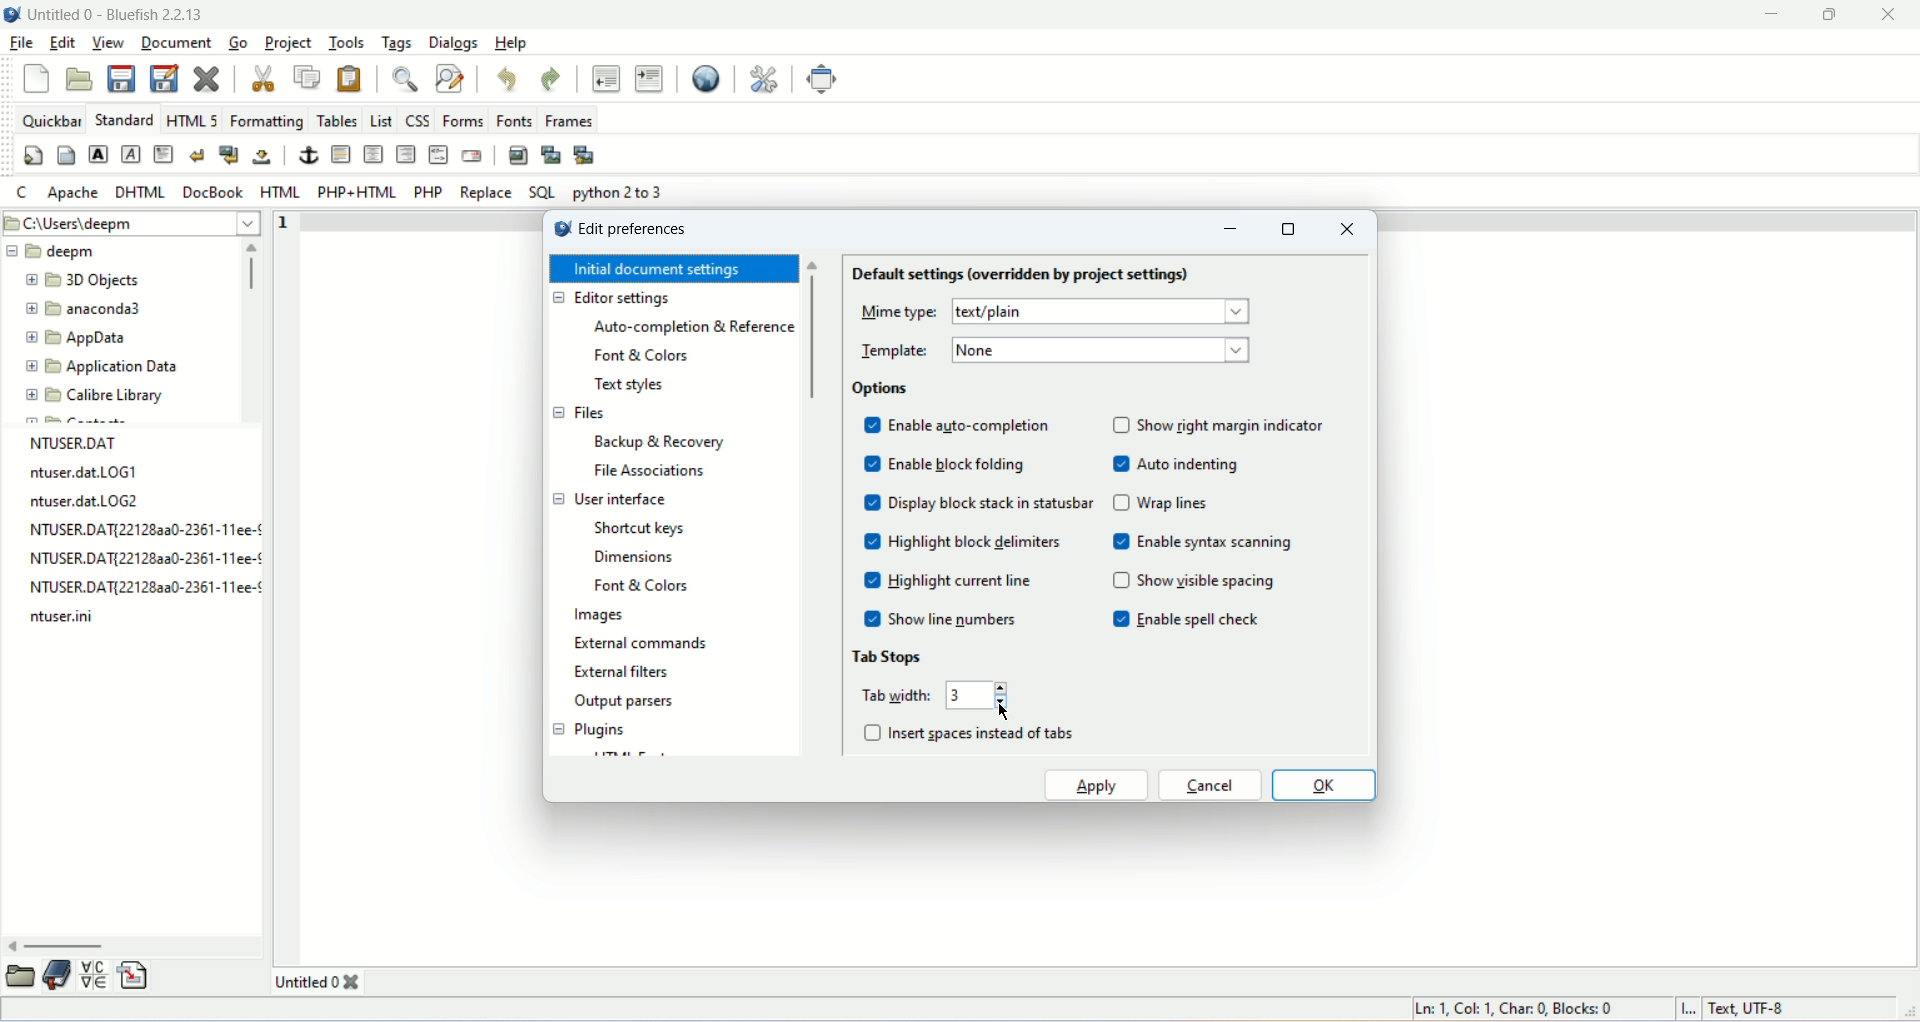 The height and width of the screenshot is (1022, 1920). What do you see at coordinates (1743, 1011) in the screenshot?
I see `text, UTF-8` at bounding box center [1743, 1011].